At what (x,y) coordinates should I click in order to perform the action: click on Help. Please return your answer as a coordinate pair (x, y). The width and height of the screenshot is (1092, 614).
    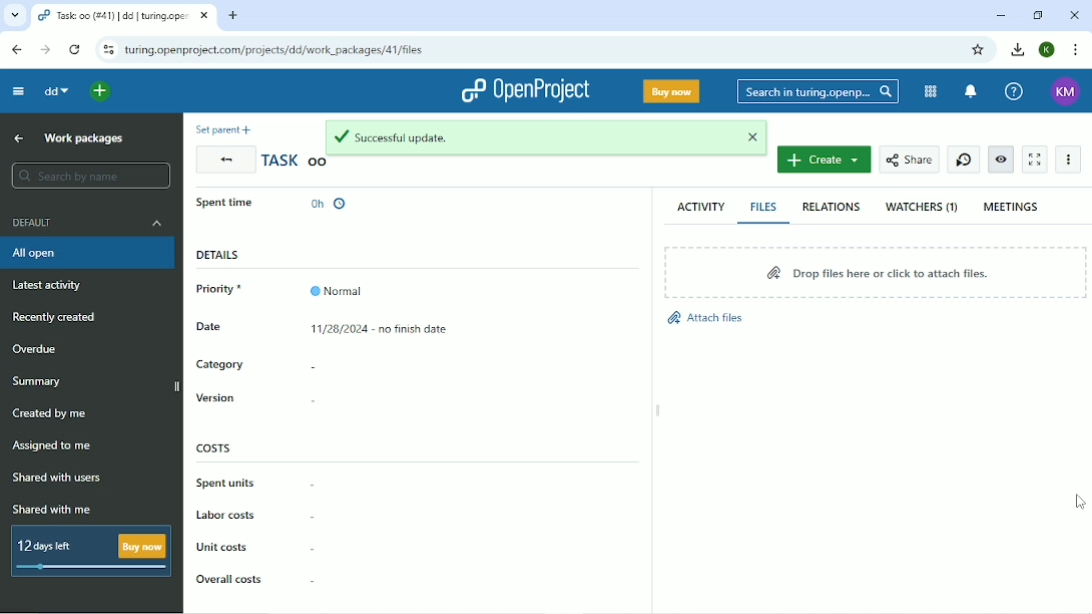
    Looking at the image, I should click on (1014, 90).